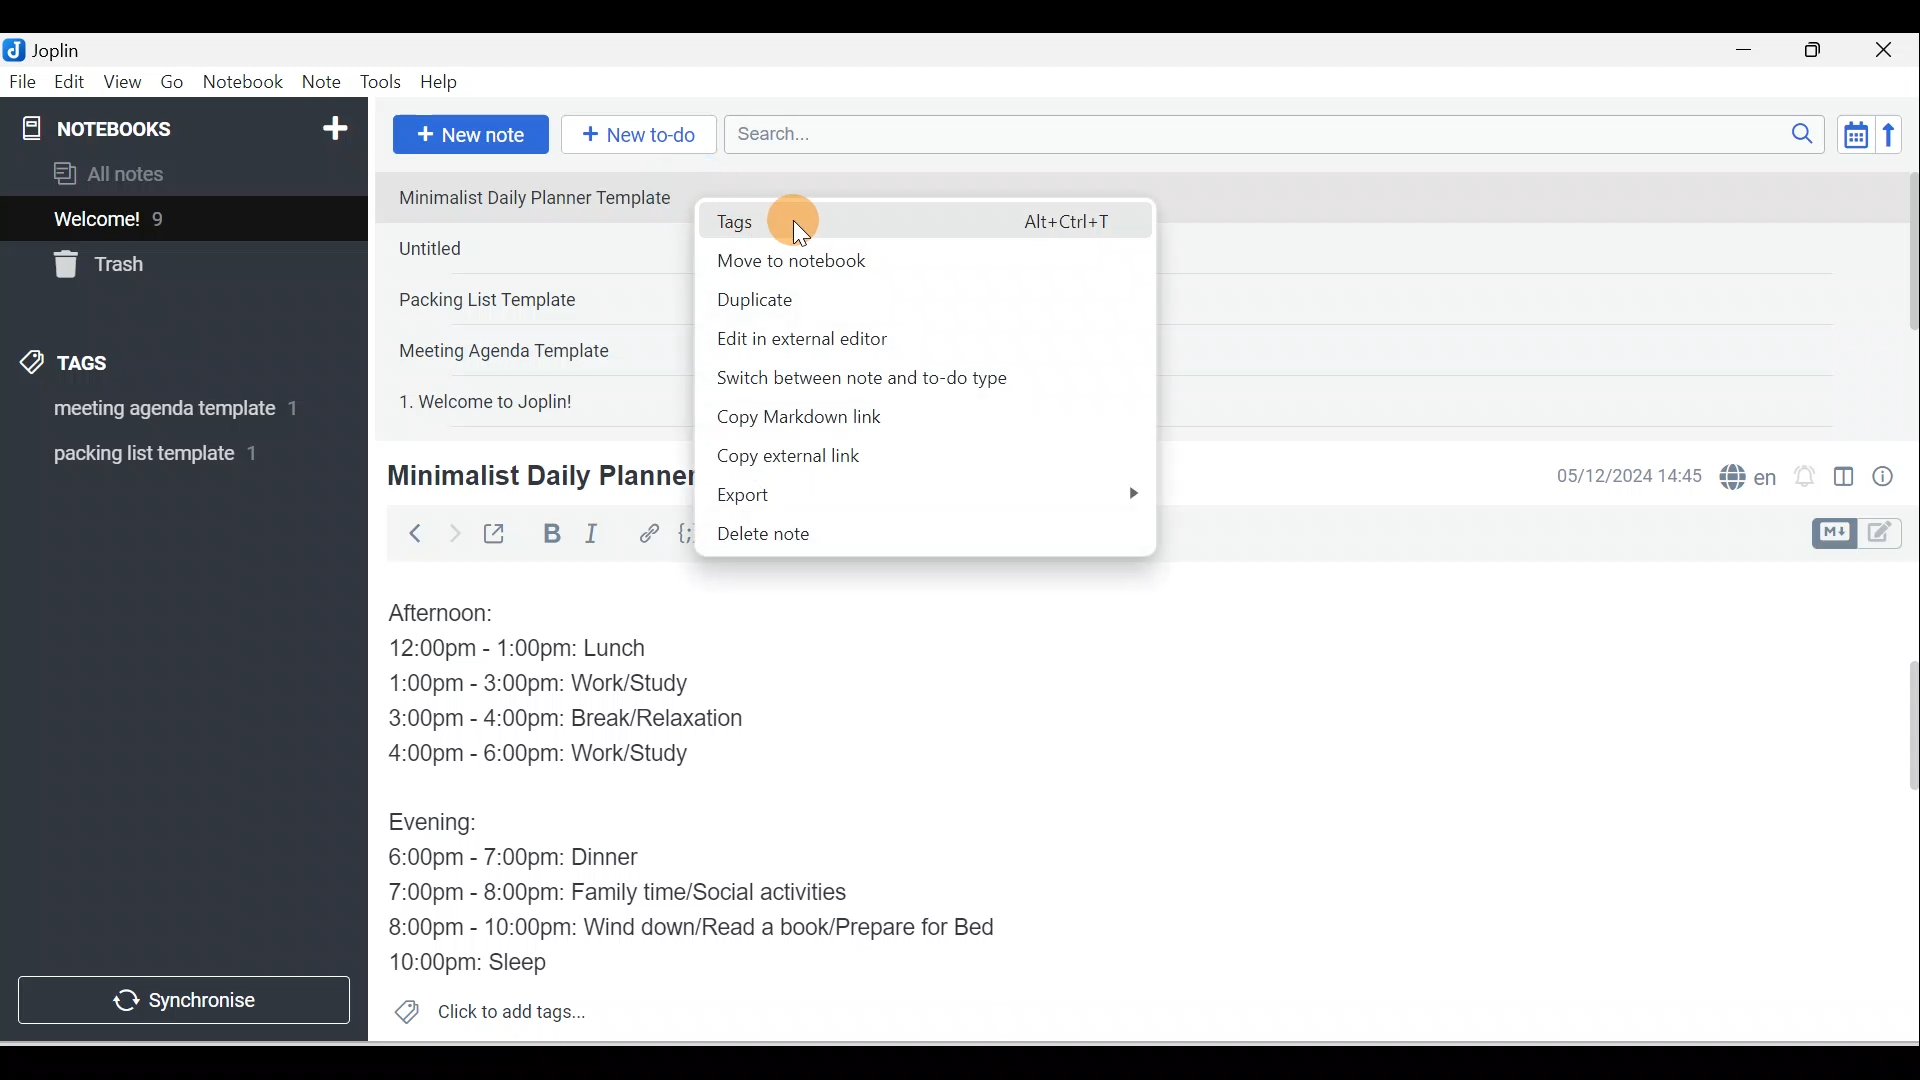 Image resolution: width=1920 pixels, height=1080 pixels. I want to click on Delete note, so click(917, 535).